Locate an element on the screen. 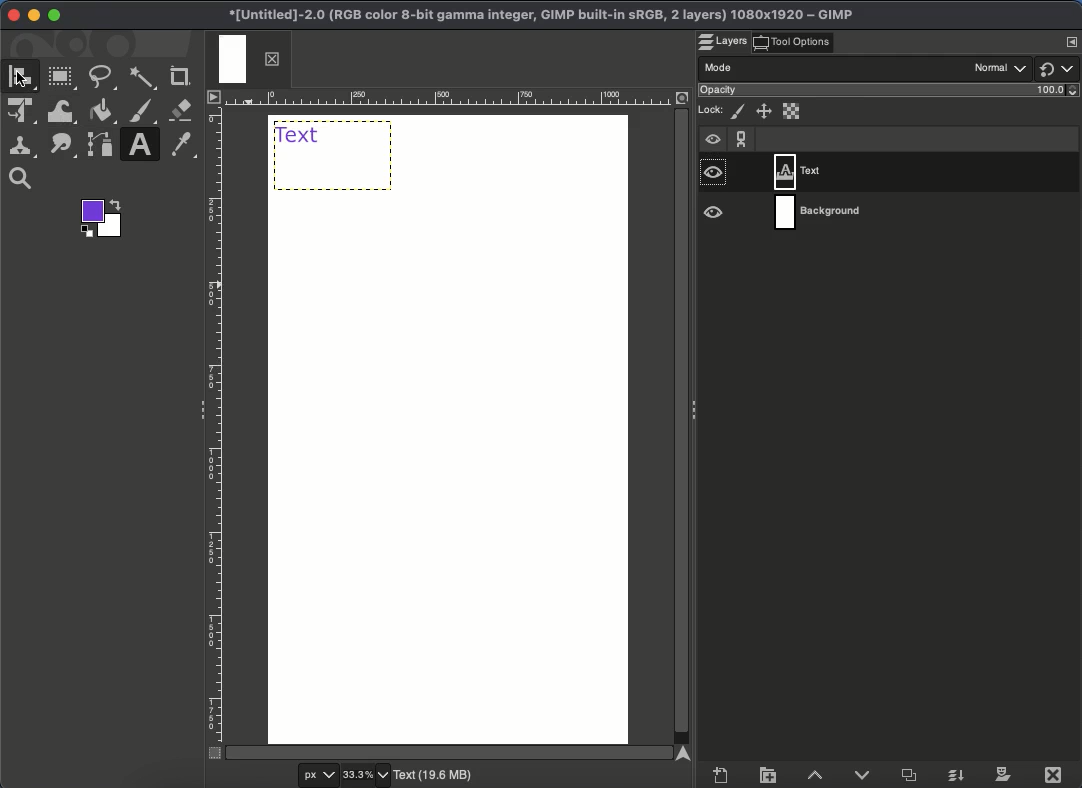  Text(19.6 MB) is located at coordinates (436, 777).